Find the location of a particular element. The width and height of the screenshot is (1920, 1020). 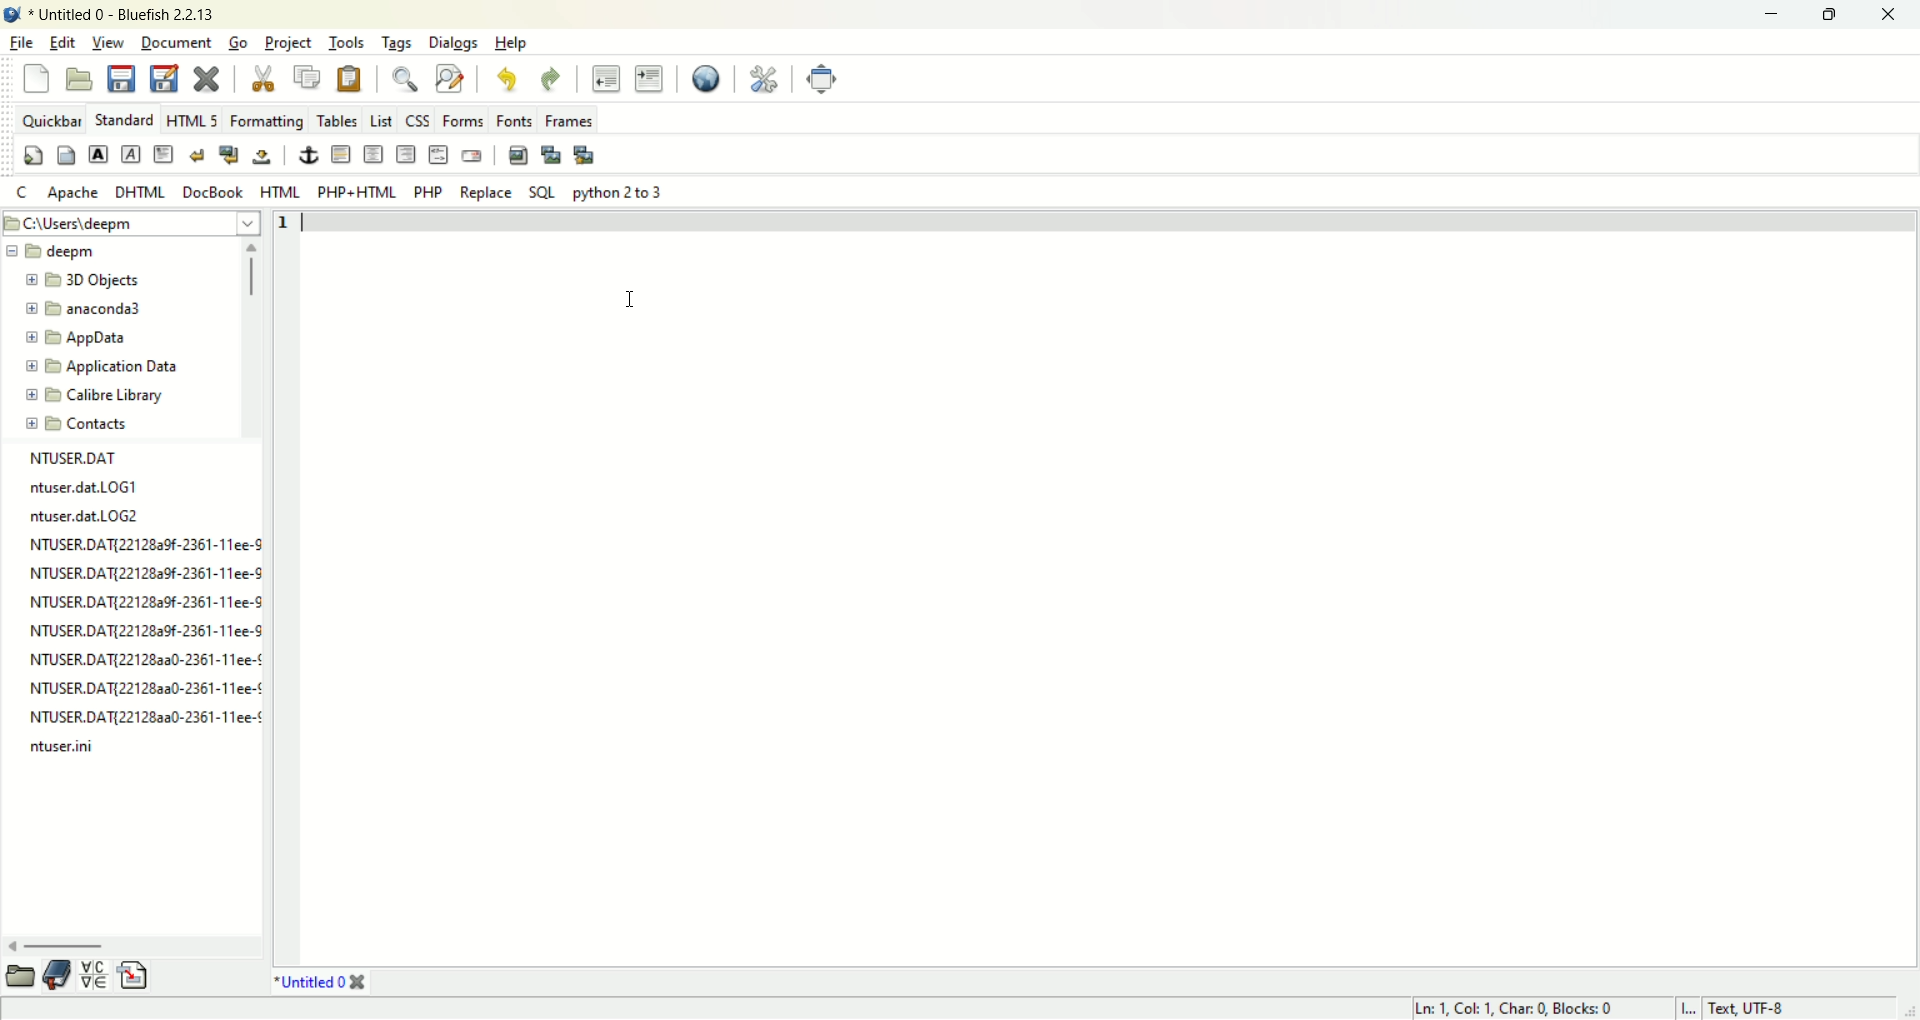

file name is located at coordinates (74, 458).